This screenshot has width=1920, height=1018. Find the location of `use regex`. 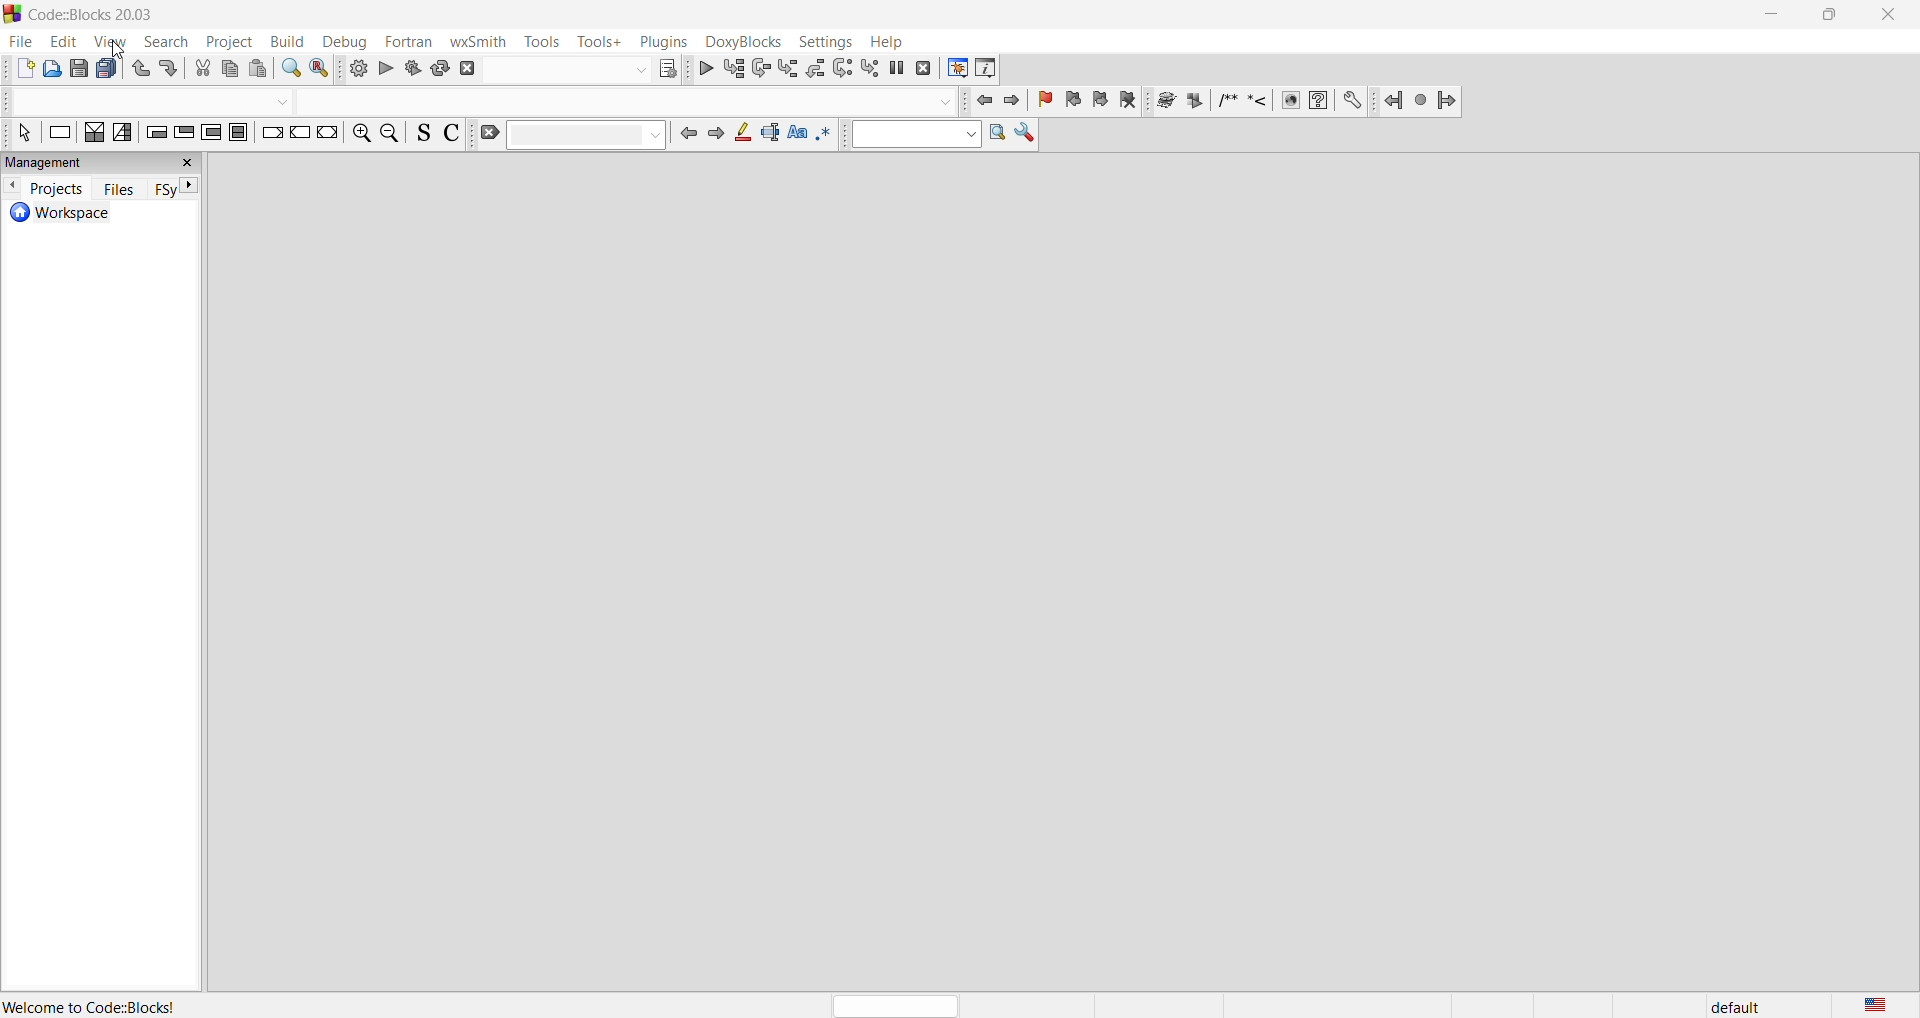

use regex is located at coordinates (826, 134).